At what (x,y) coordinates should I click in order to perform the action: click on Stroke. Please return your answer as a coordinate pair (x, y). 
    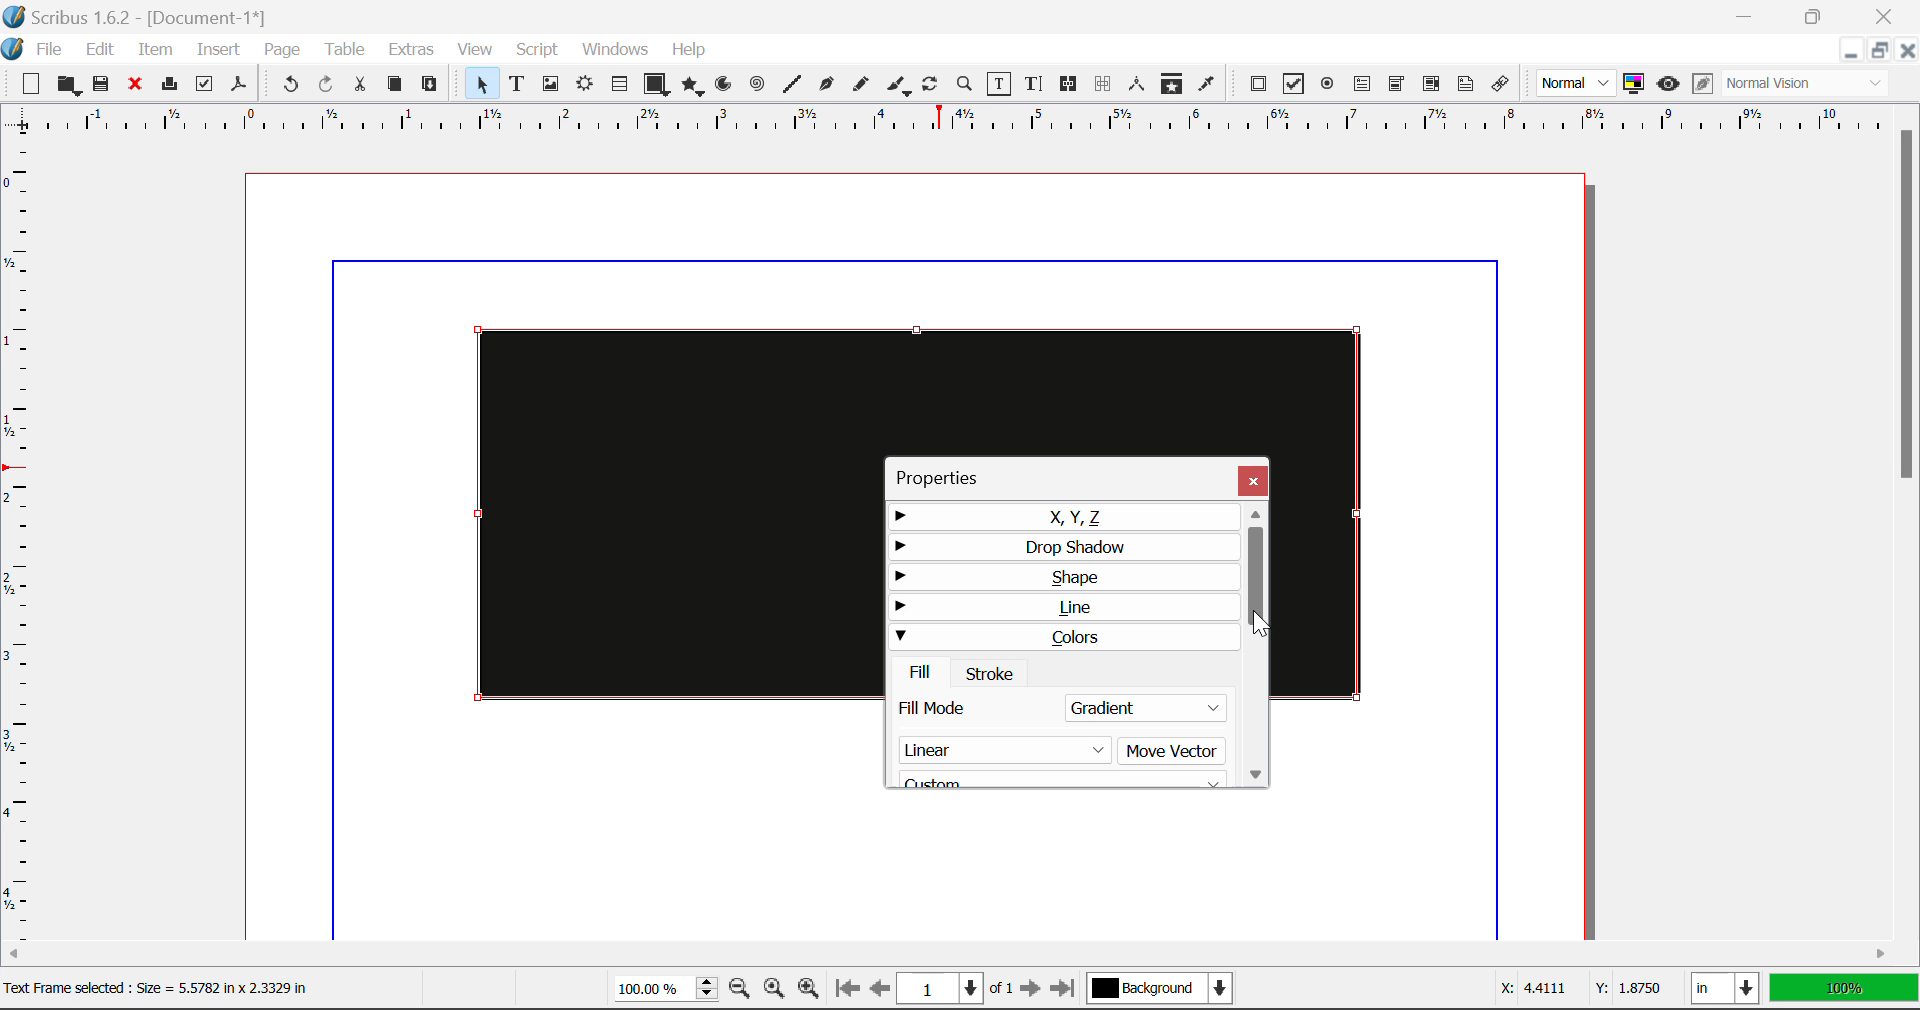
    Looking at the image, I should click on (990, 672).